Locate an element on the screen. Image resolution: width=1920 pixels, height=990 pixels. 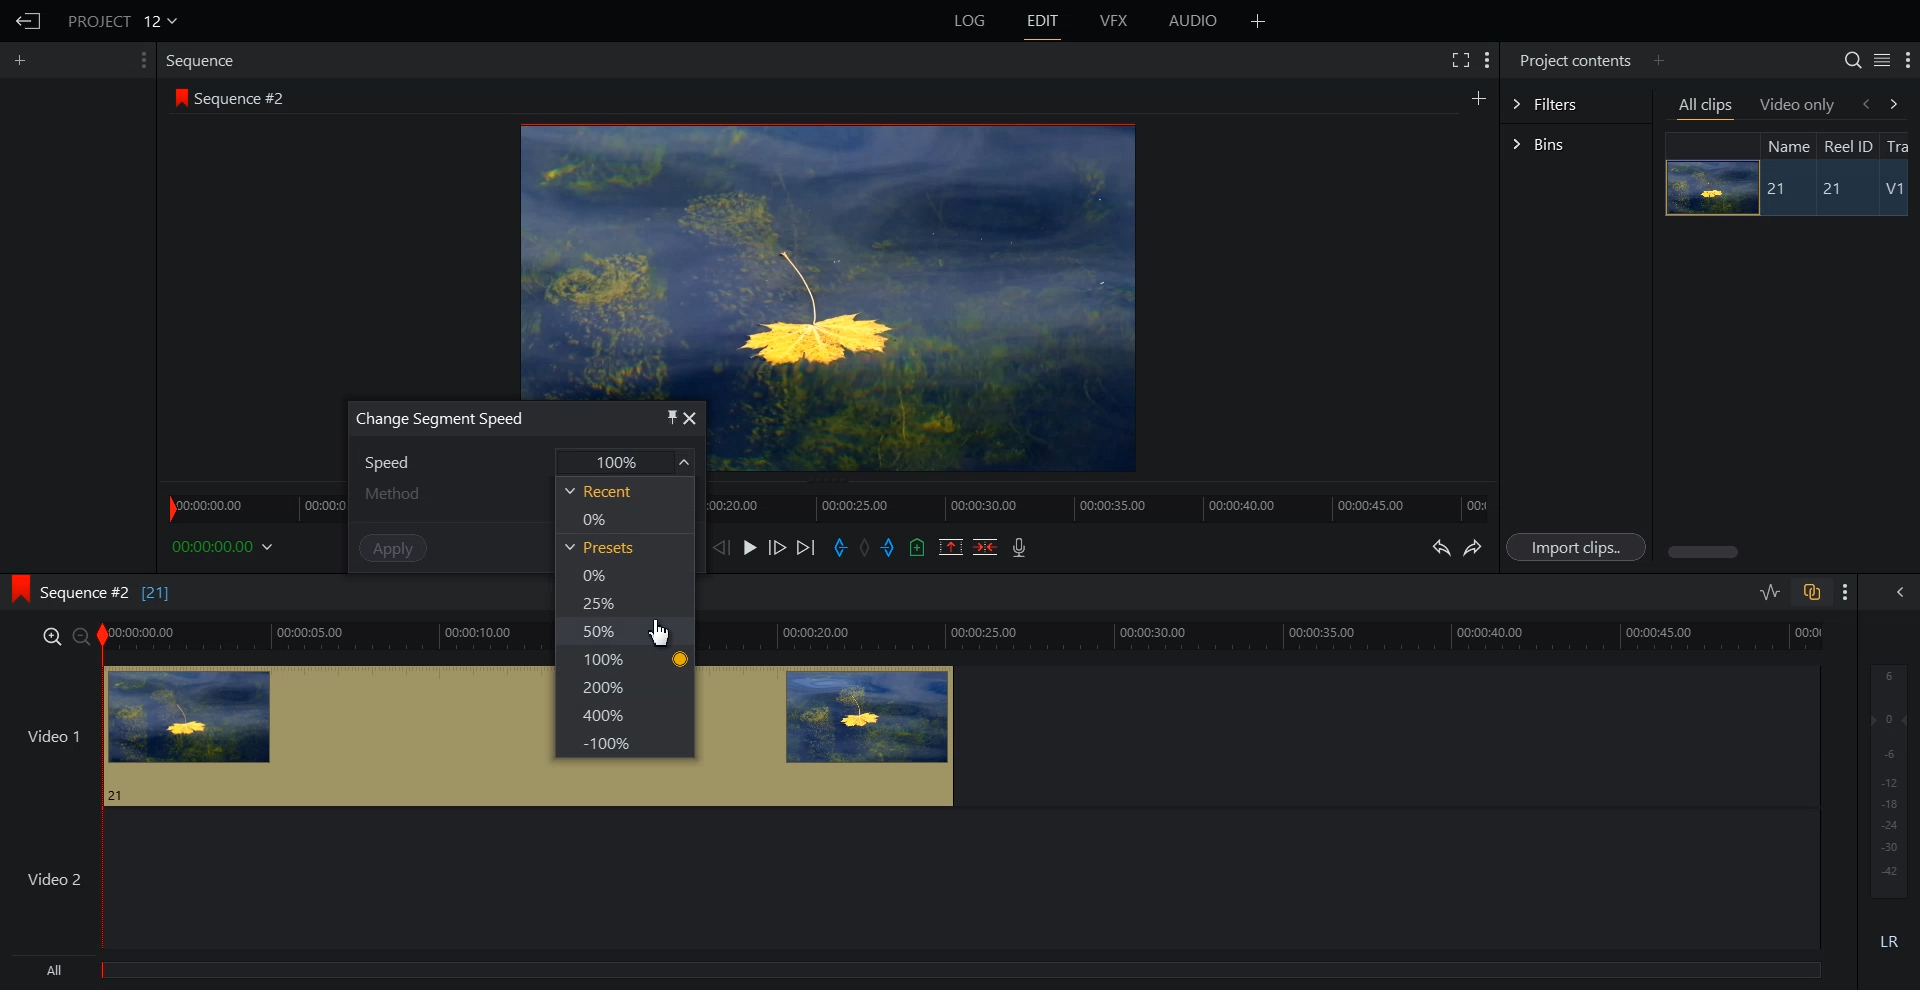
EDIT is located at coordinates (1044, 21).